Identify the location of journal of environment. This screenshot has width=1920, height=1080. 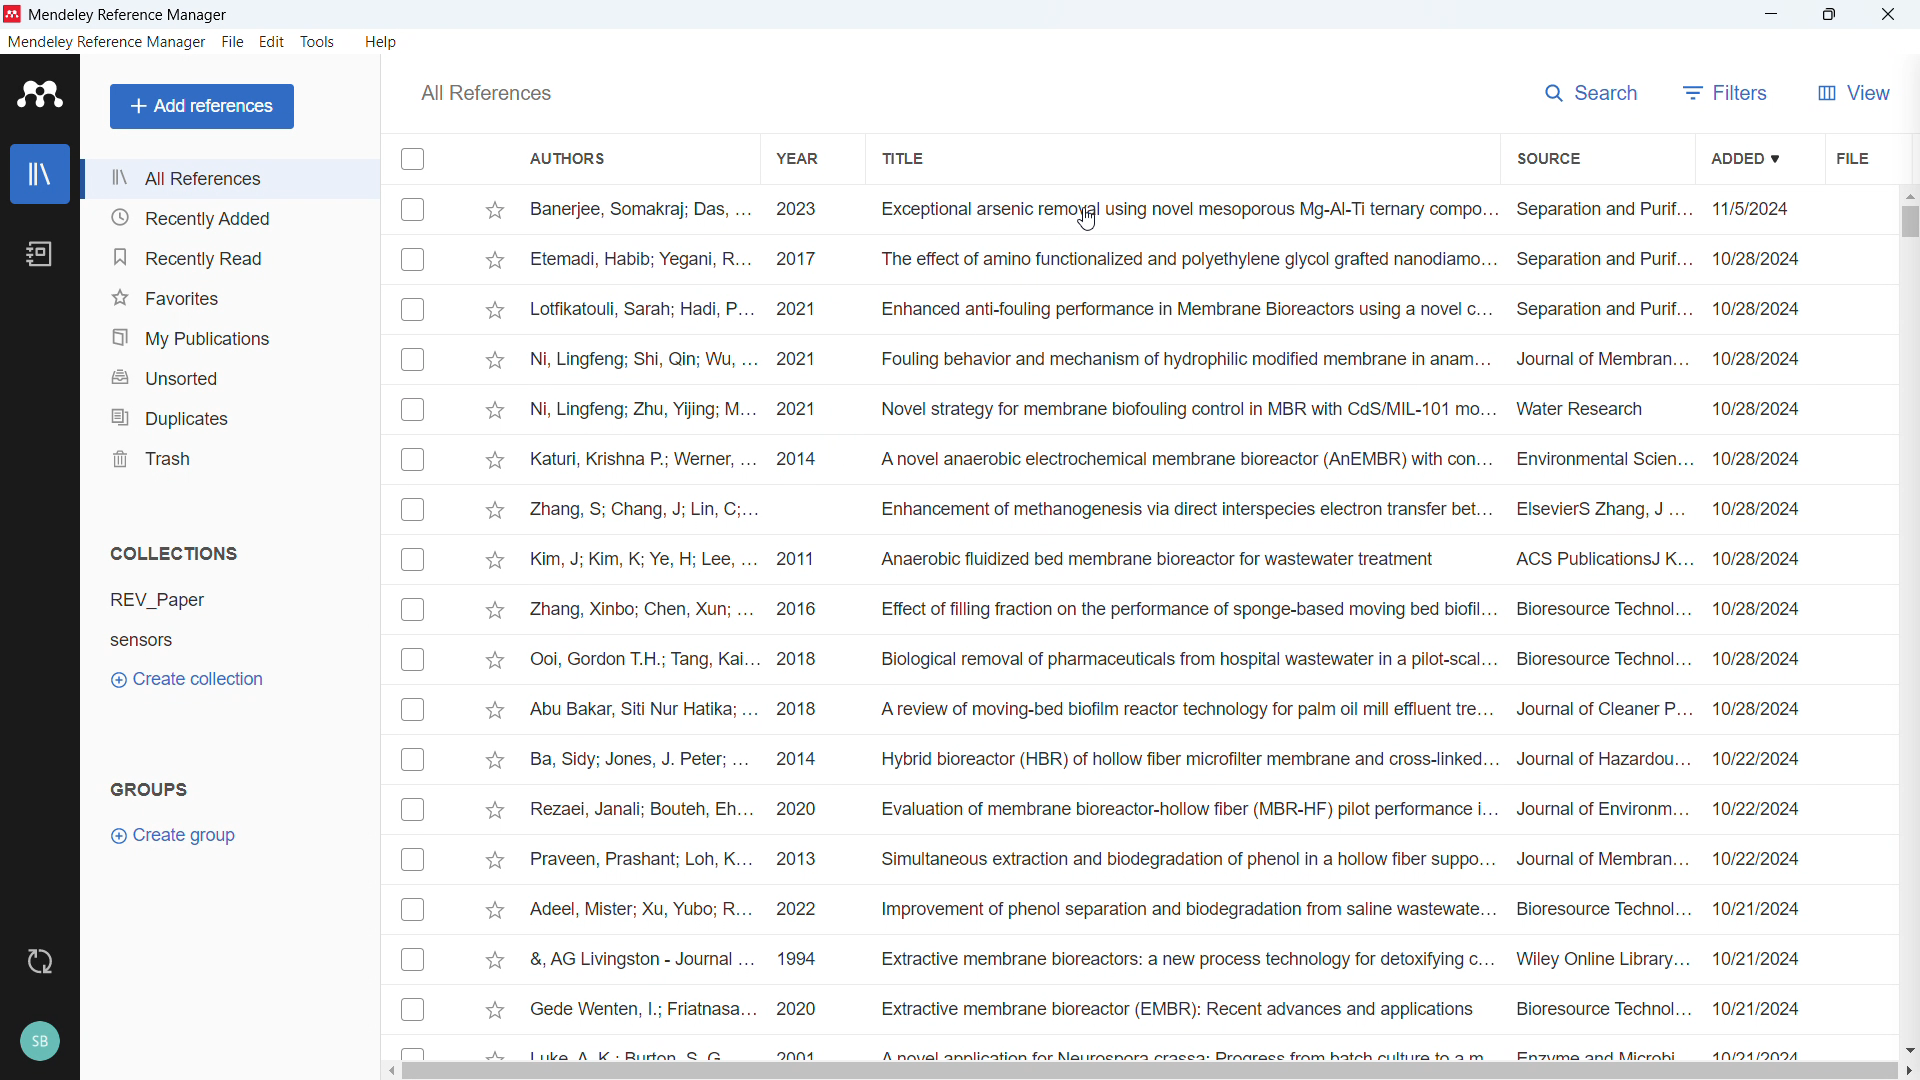
(1603, 806).